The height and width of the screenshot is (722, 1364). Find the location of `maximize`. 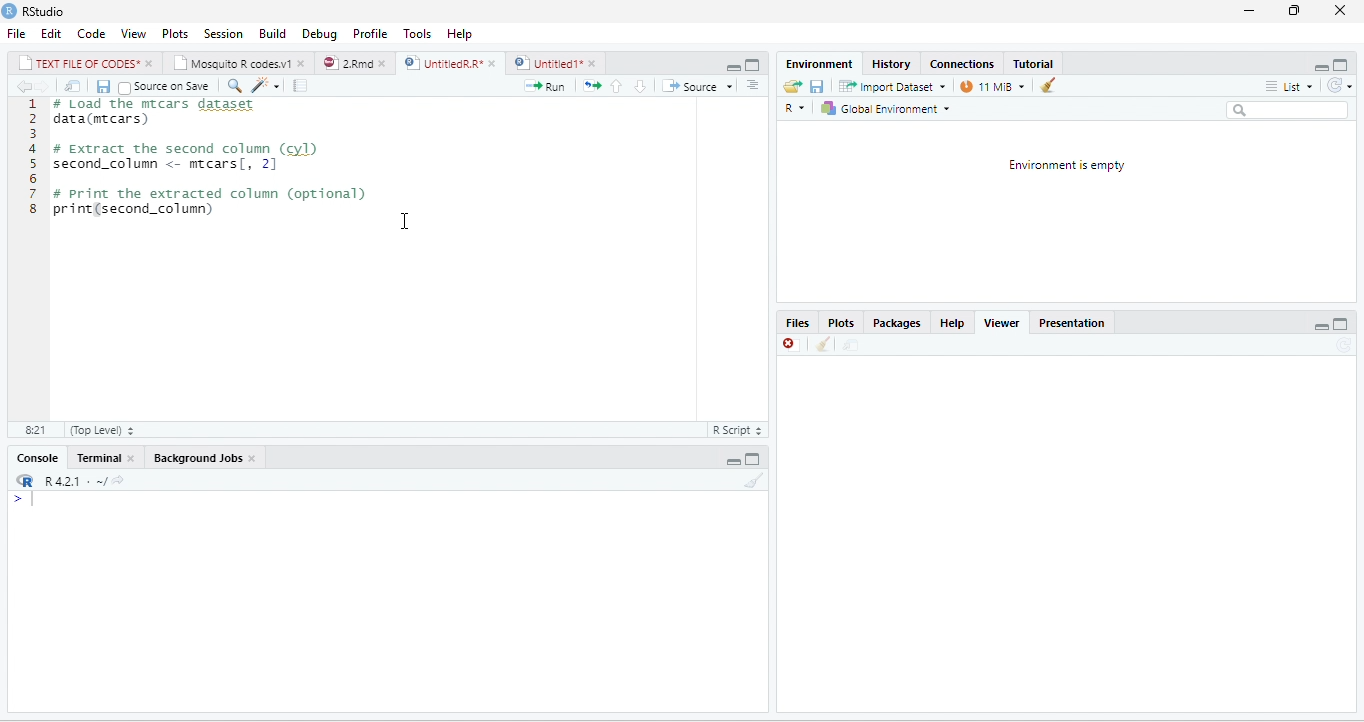

maximize is located at coordinates (754, 457).